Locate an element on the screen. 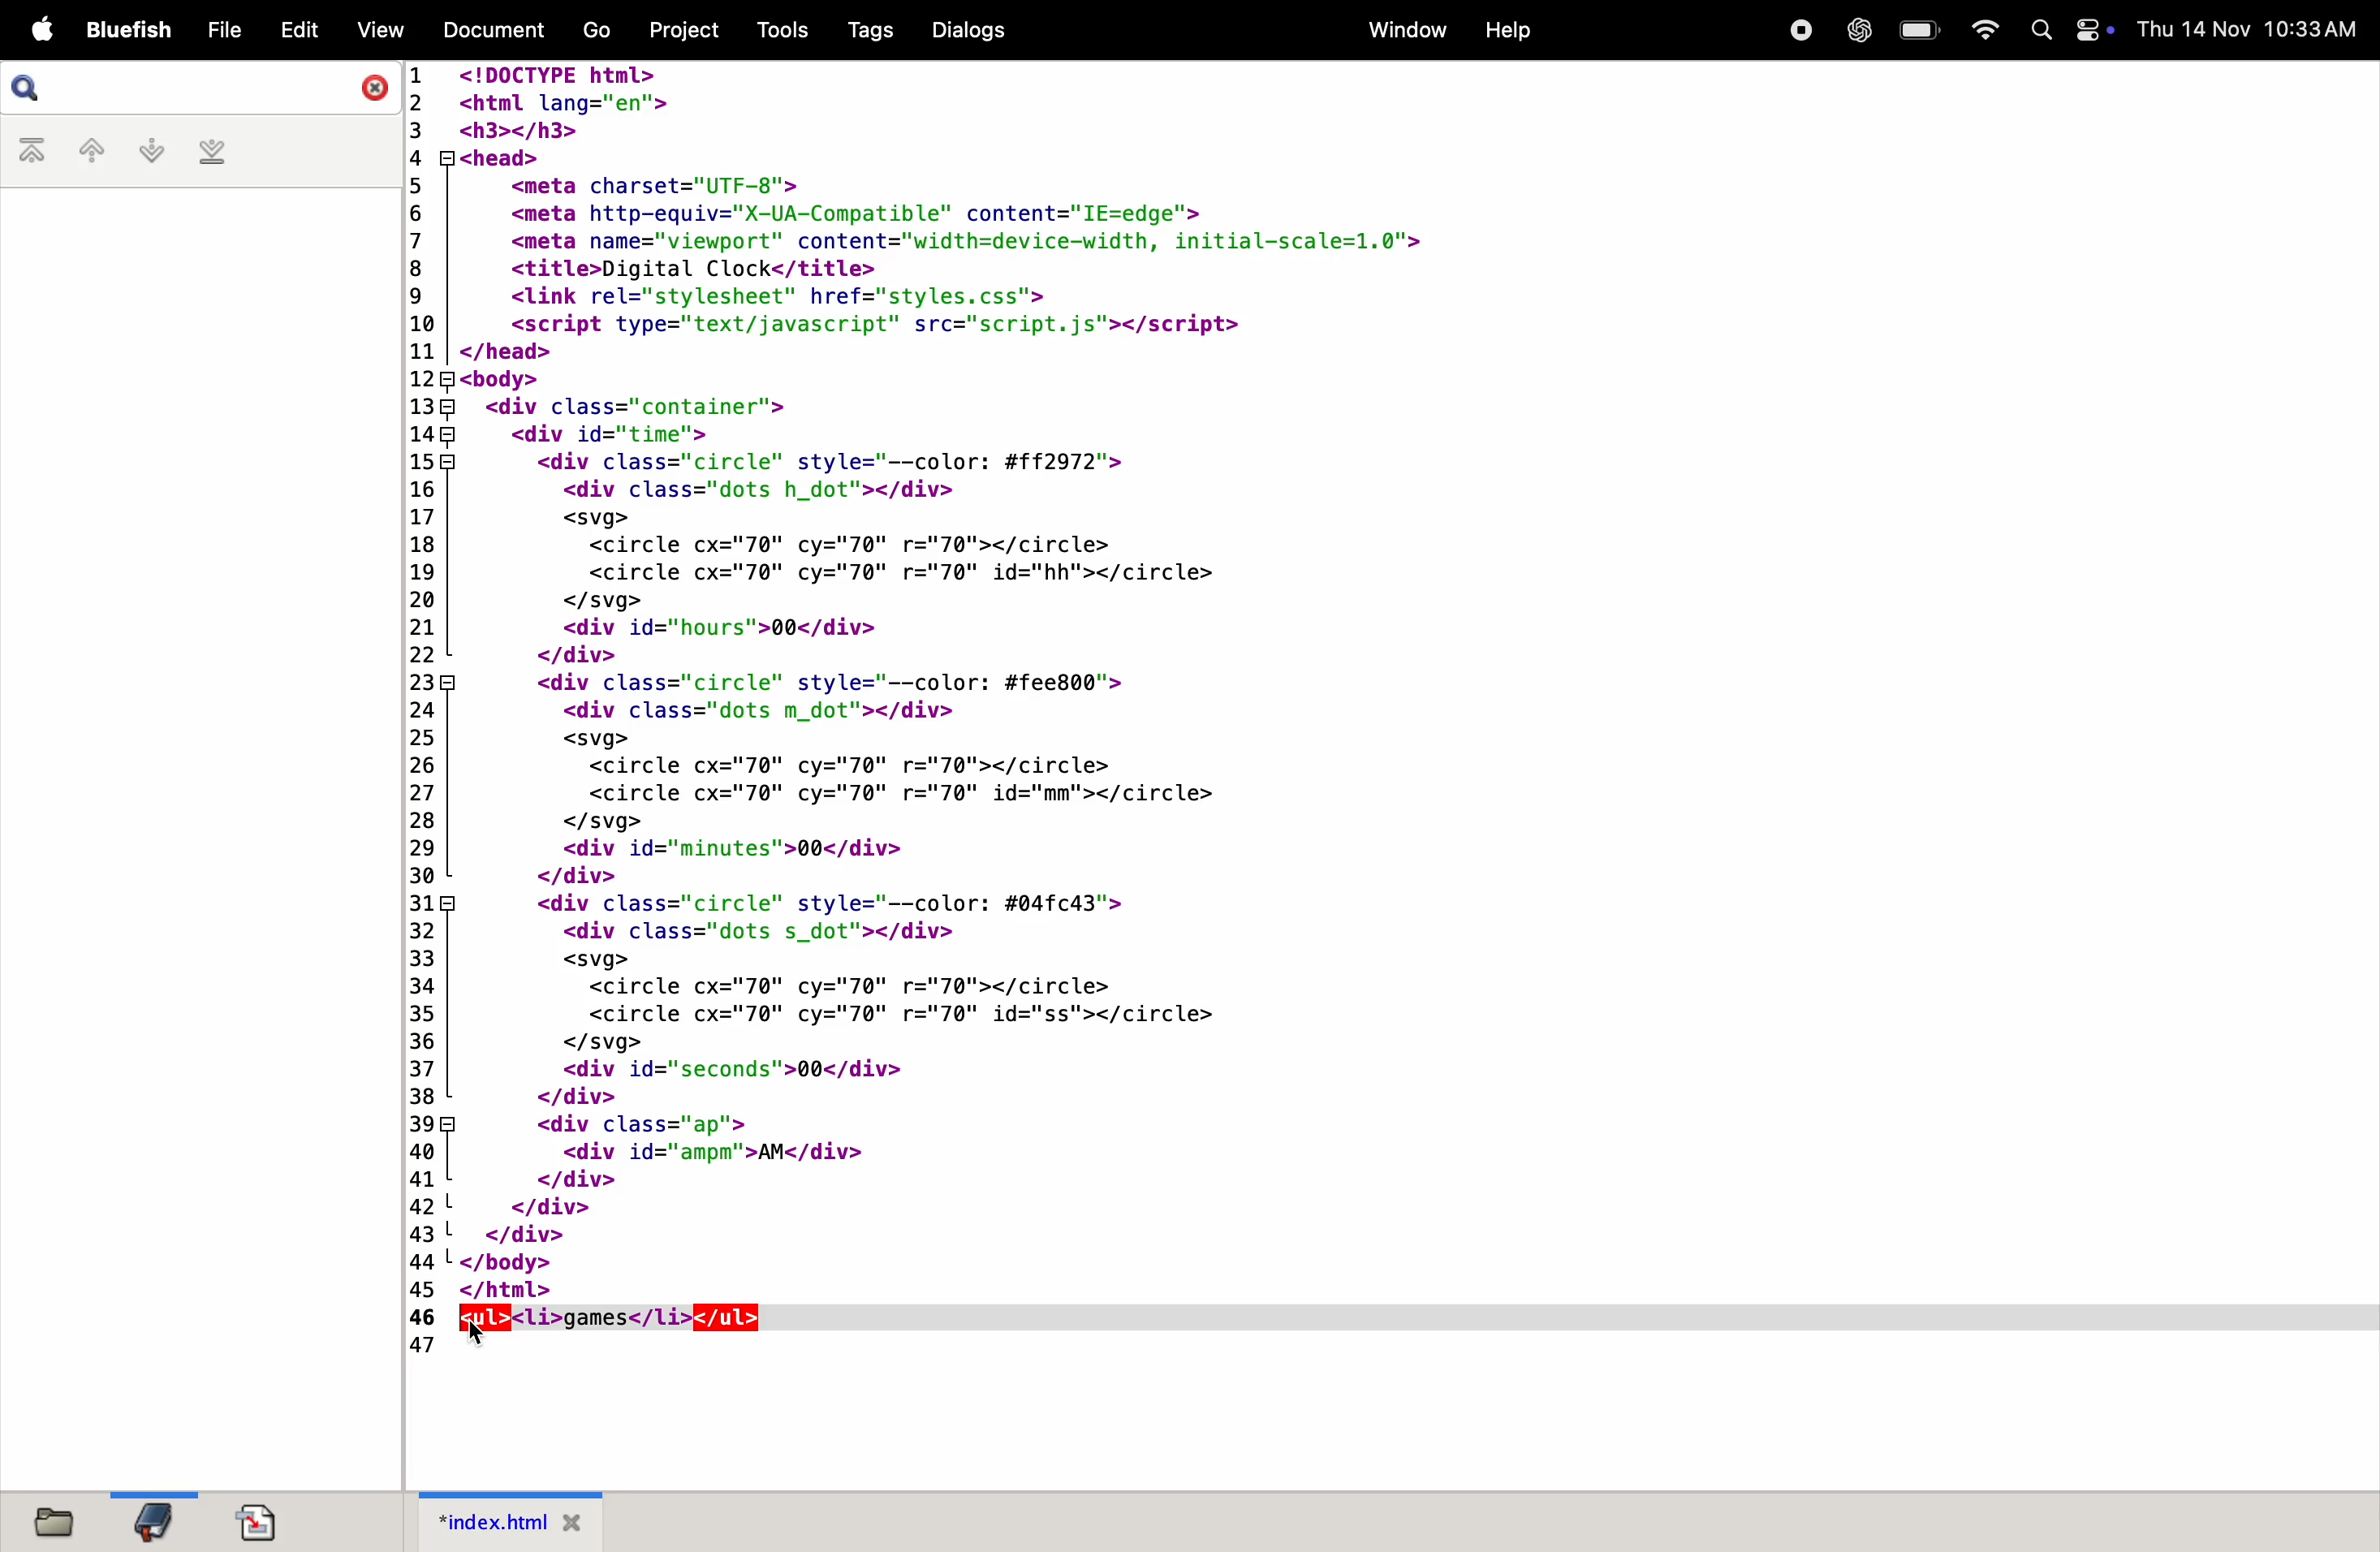 This screenshot has width=2380, height=1552.  is located at coordinates (1405, 31).